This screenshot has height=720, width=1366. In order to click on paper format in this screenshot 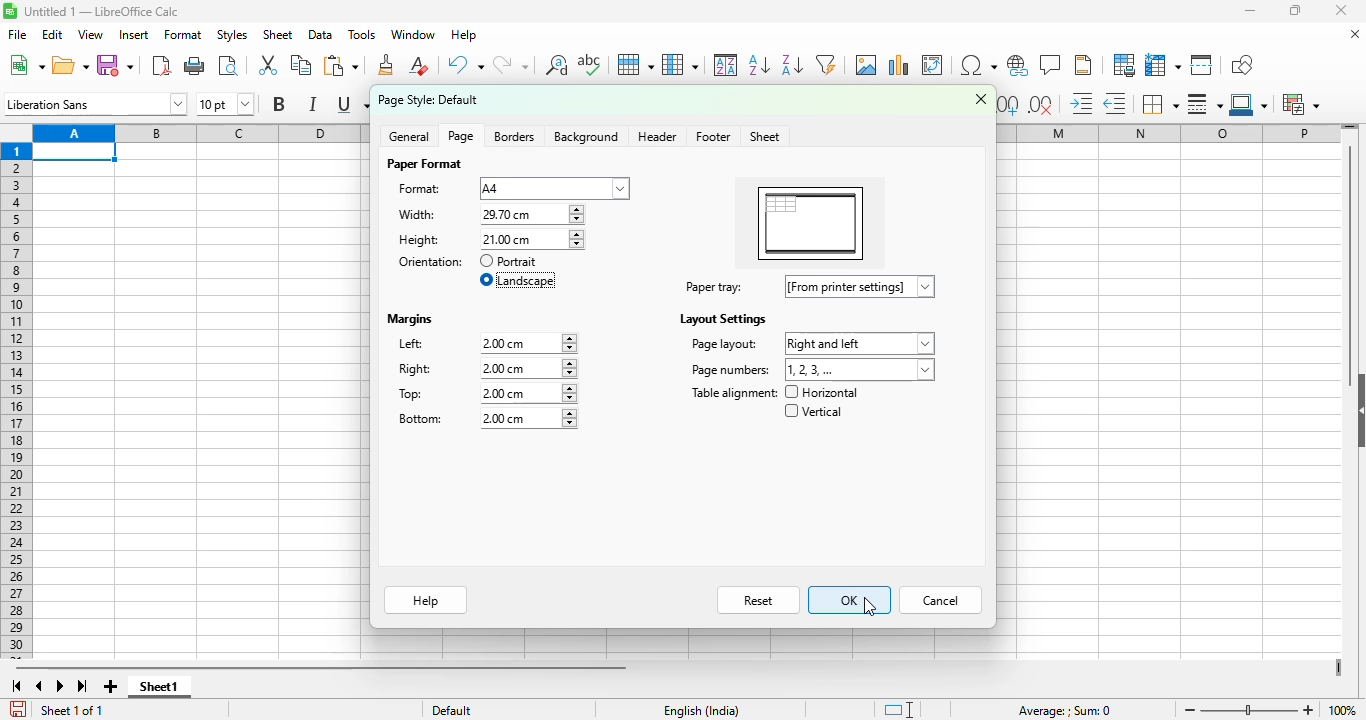, I will do `click(423, 164)`.